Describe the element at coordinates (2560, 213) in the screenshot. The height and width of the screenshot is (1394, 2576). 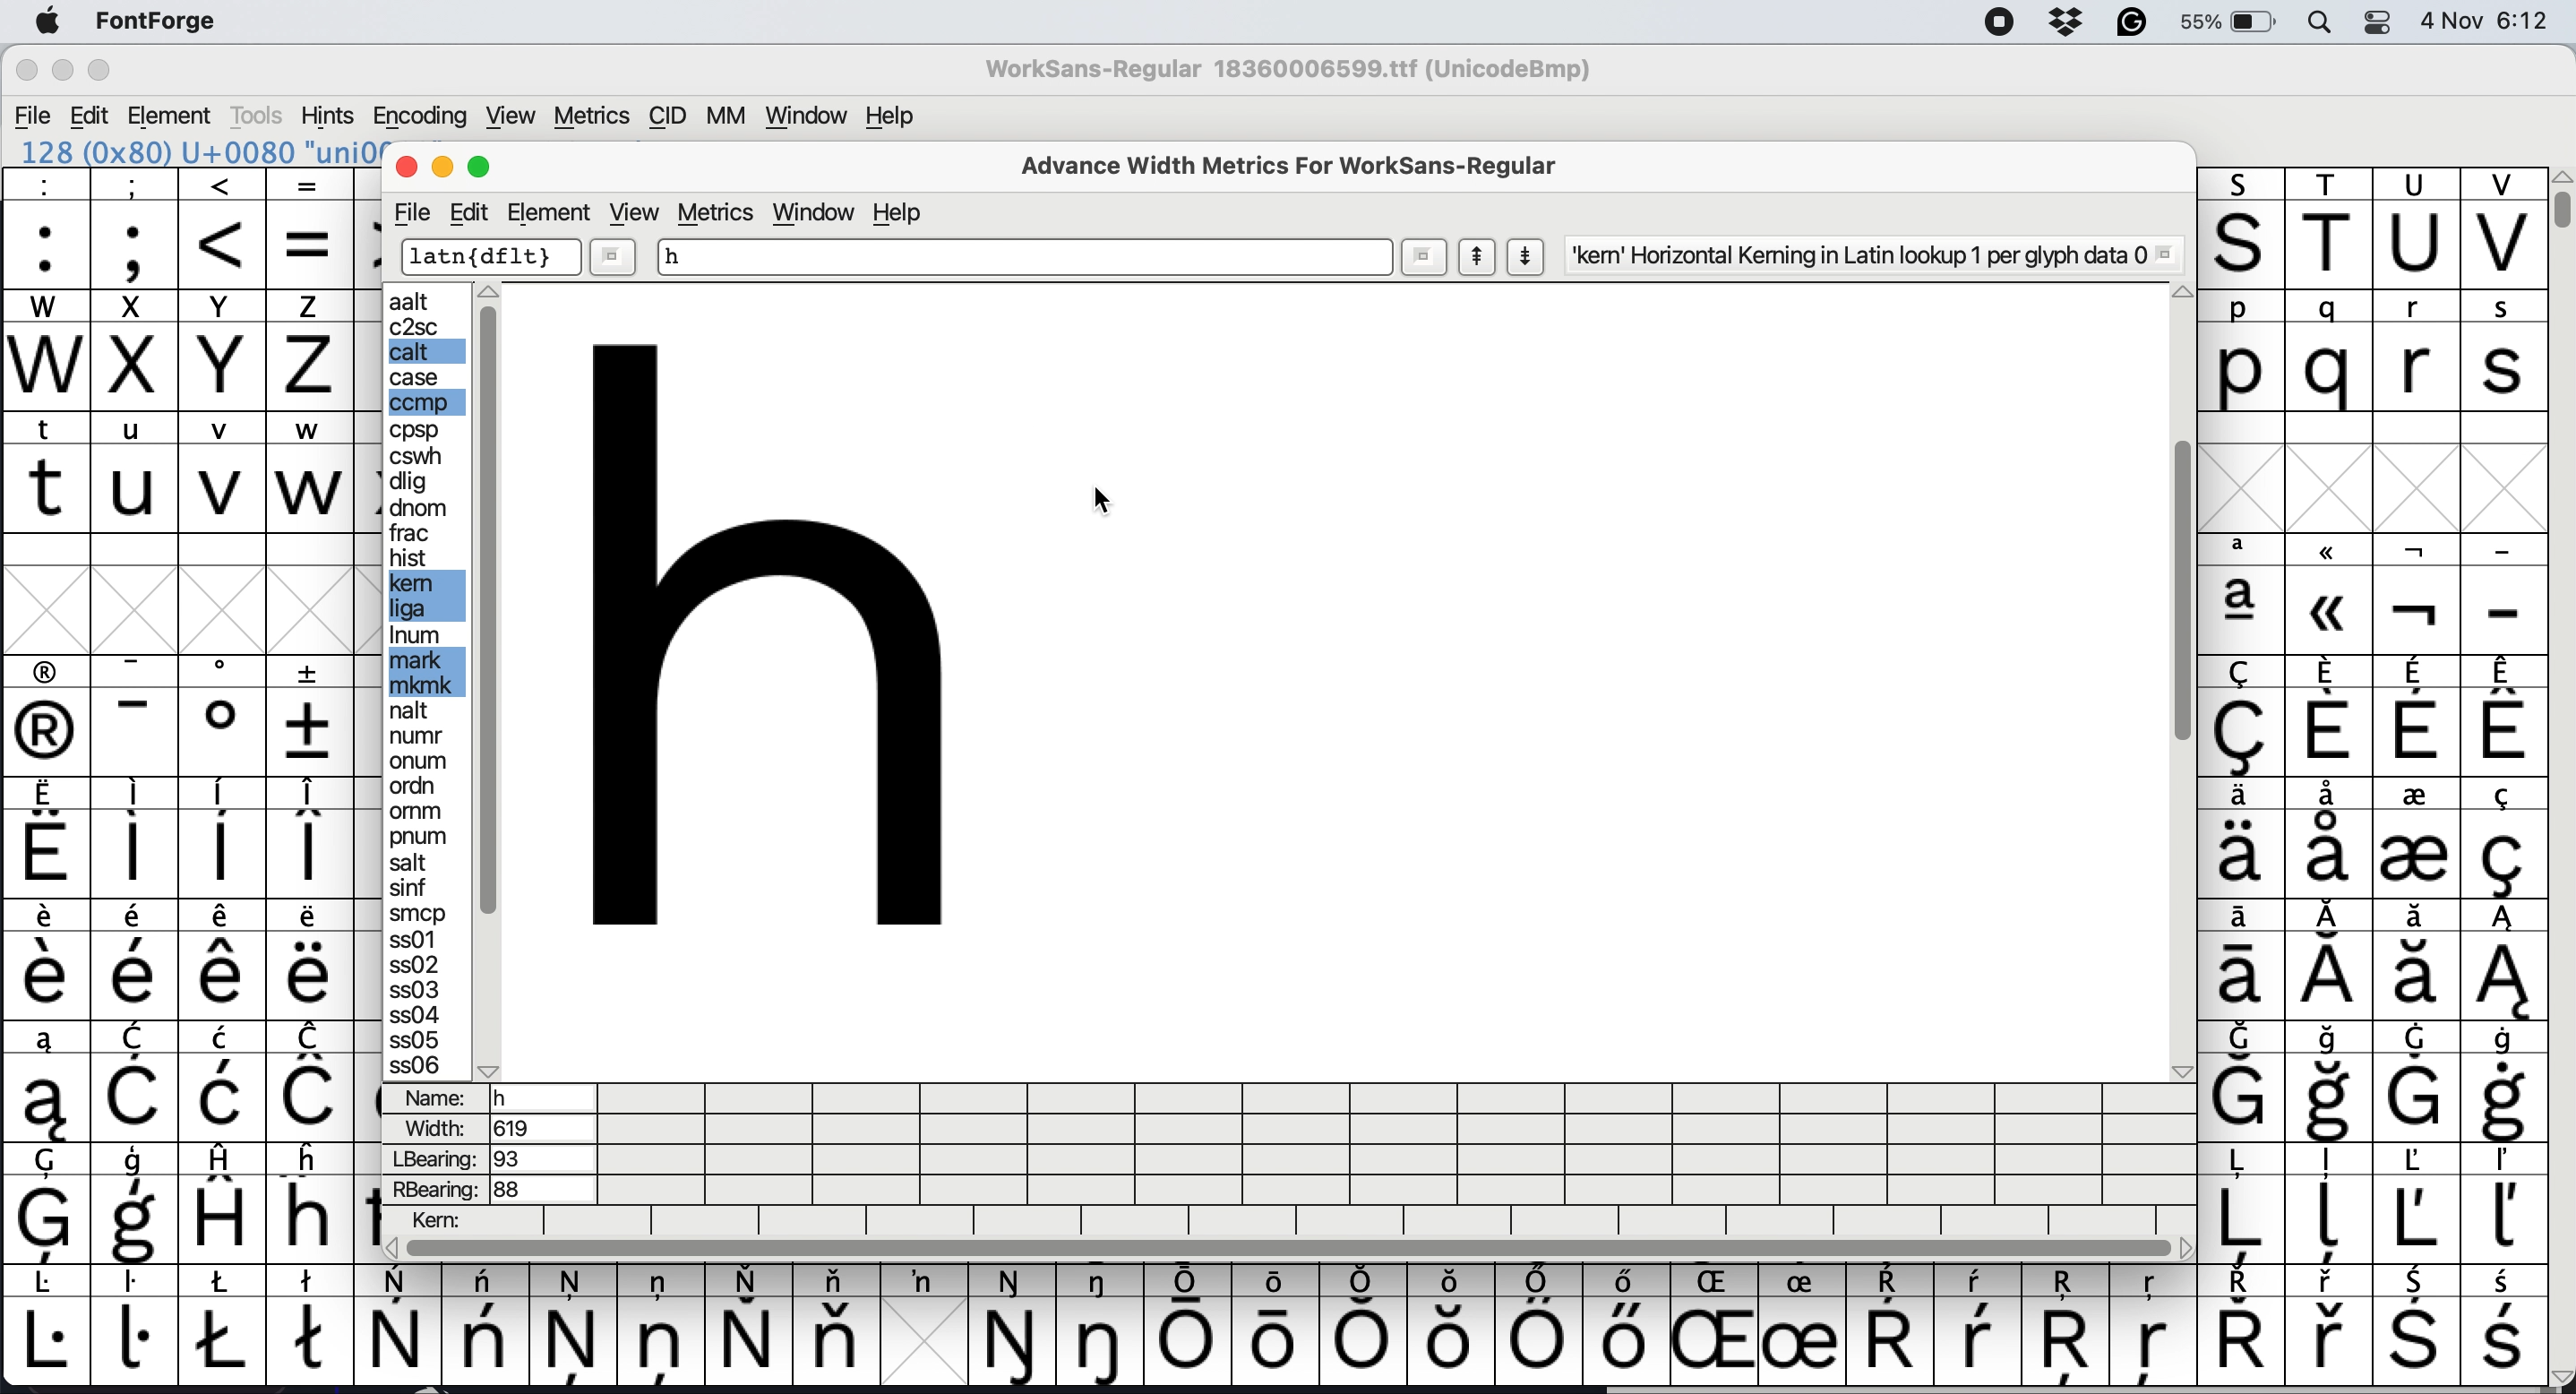
I see `vertical scroll` at that location.